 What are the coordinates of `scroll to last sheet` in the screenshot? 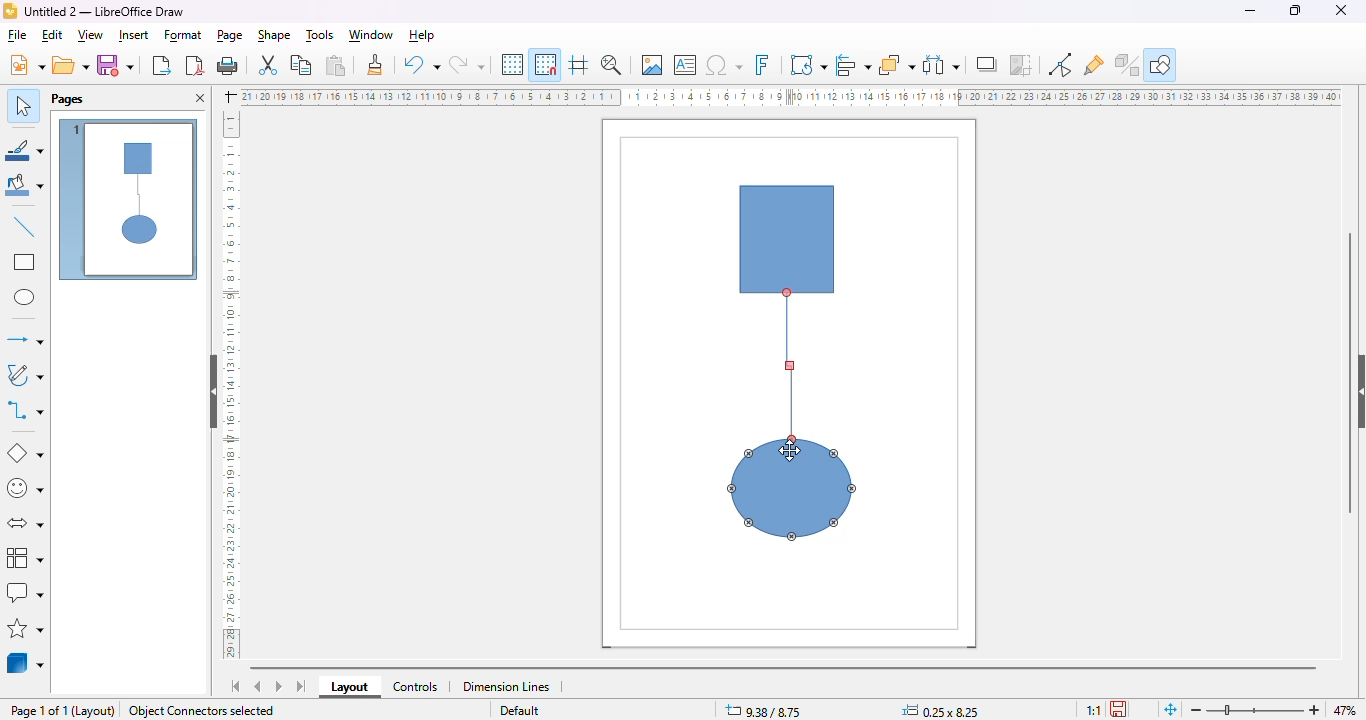 It's located at (302, 687).